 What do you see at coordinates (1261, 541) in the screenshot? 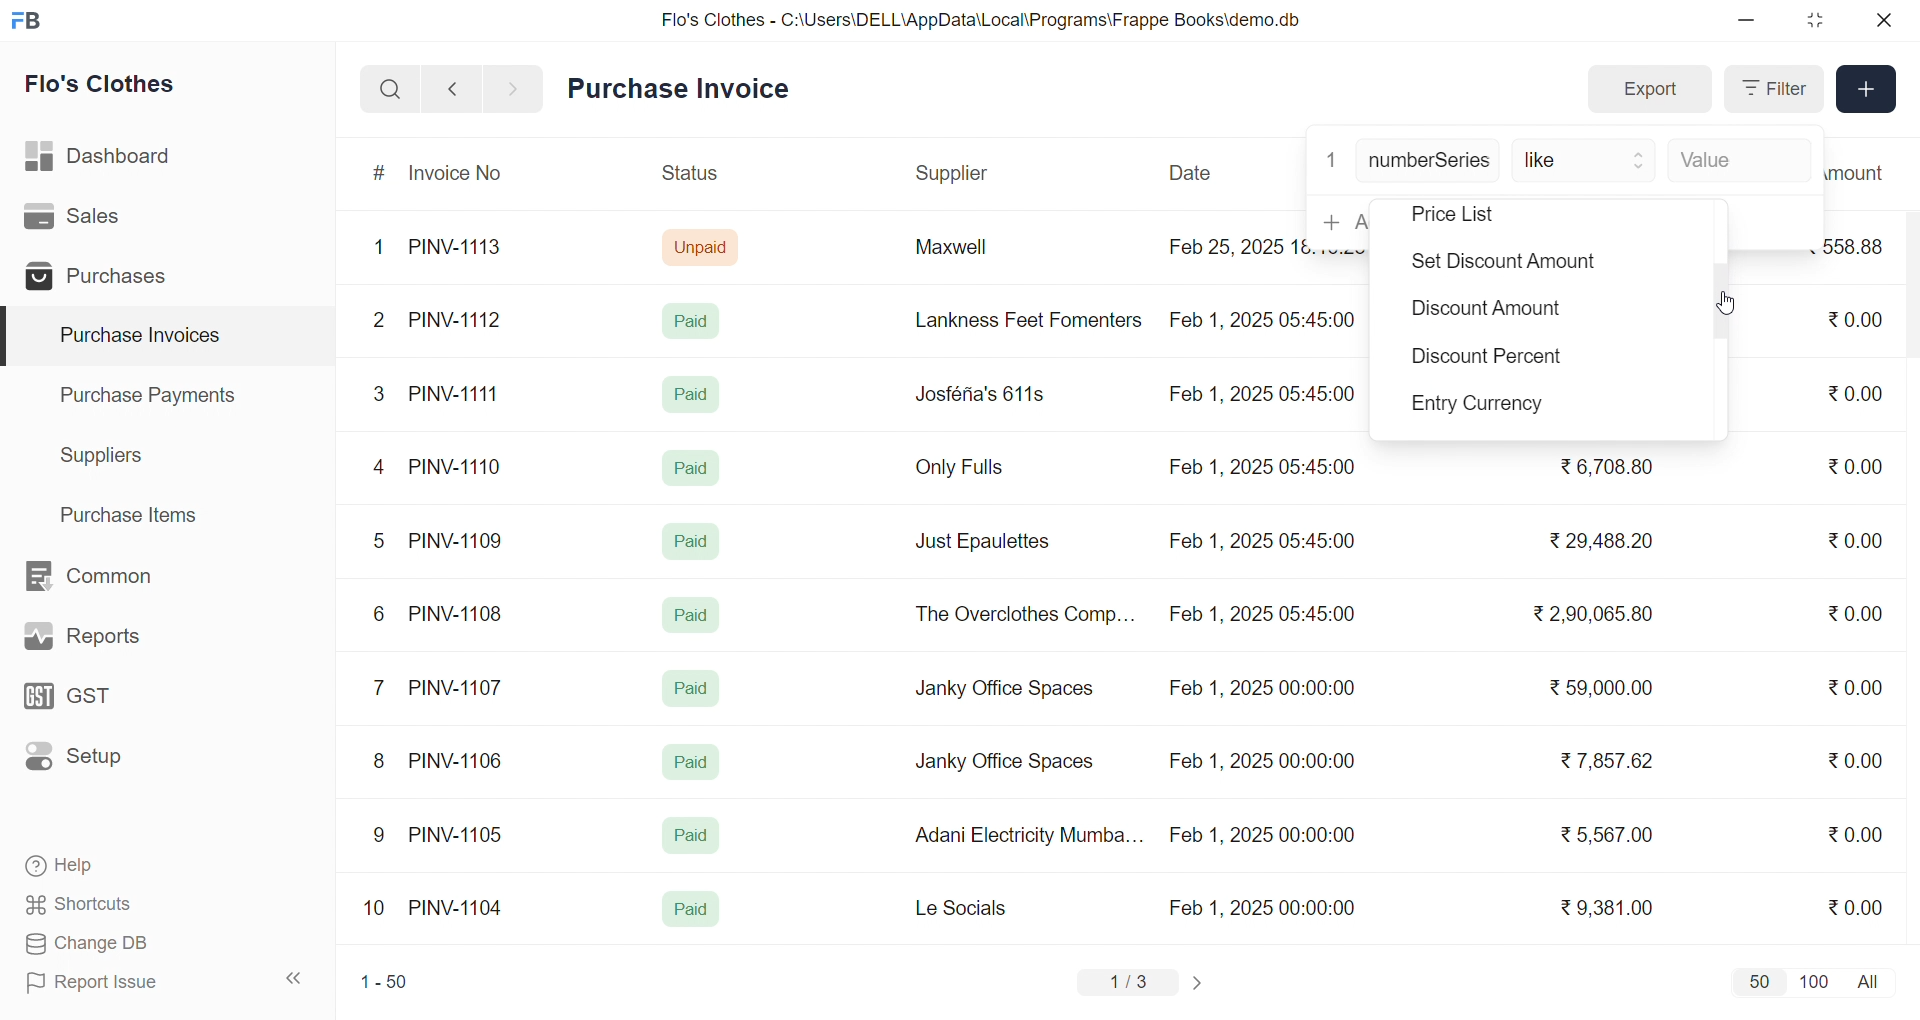
I see `Feb 1, 2025 05:45:00` at bounding box center [1261, 541].